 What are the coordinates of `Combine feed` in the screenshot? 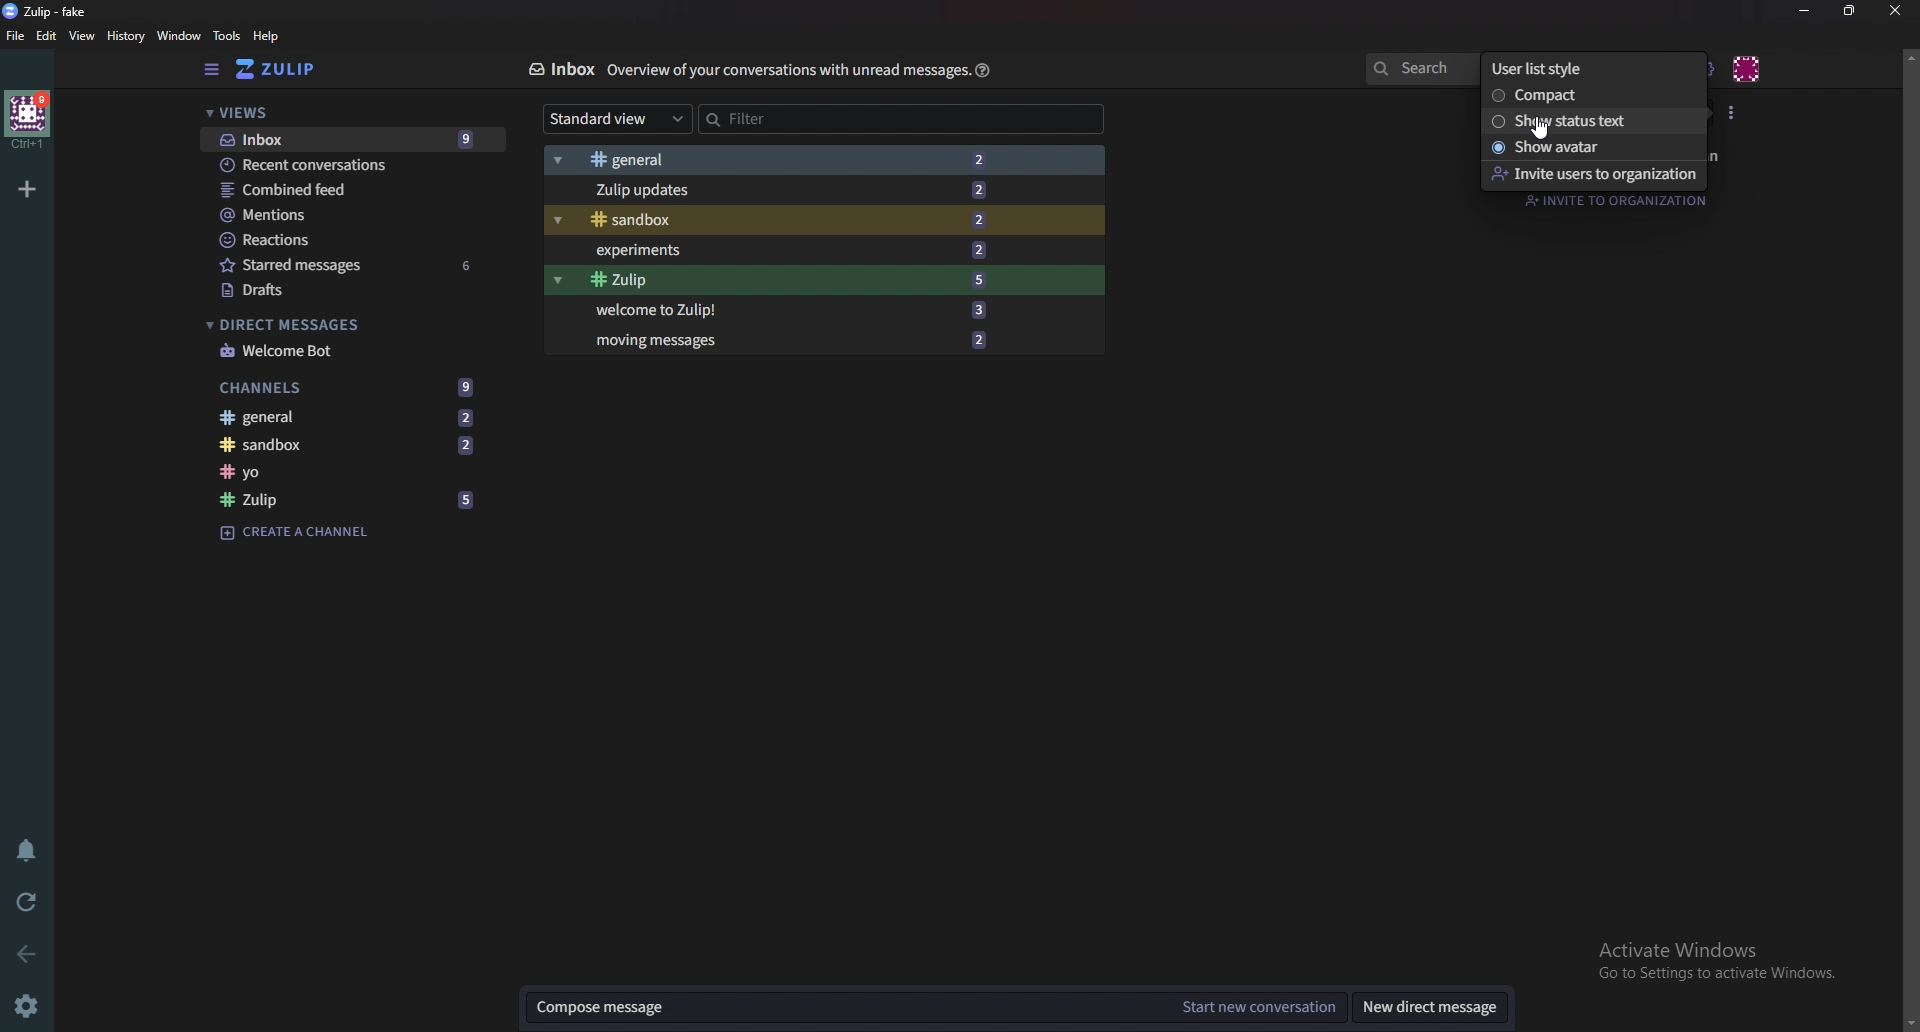 It's located at (342, 188).